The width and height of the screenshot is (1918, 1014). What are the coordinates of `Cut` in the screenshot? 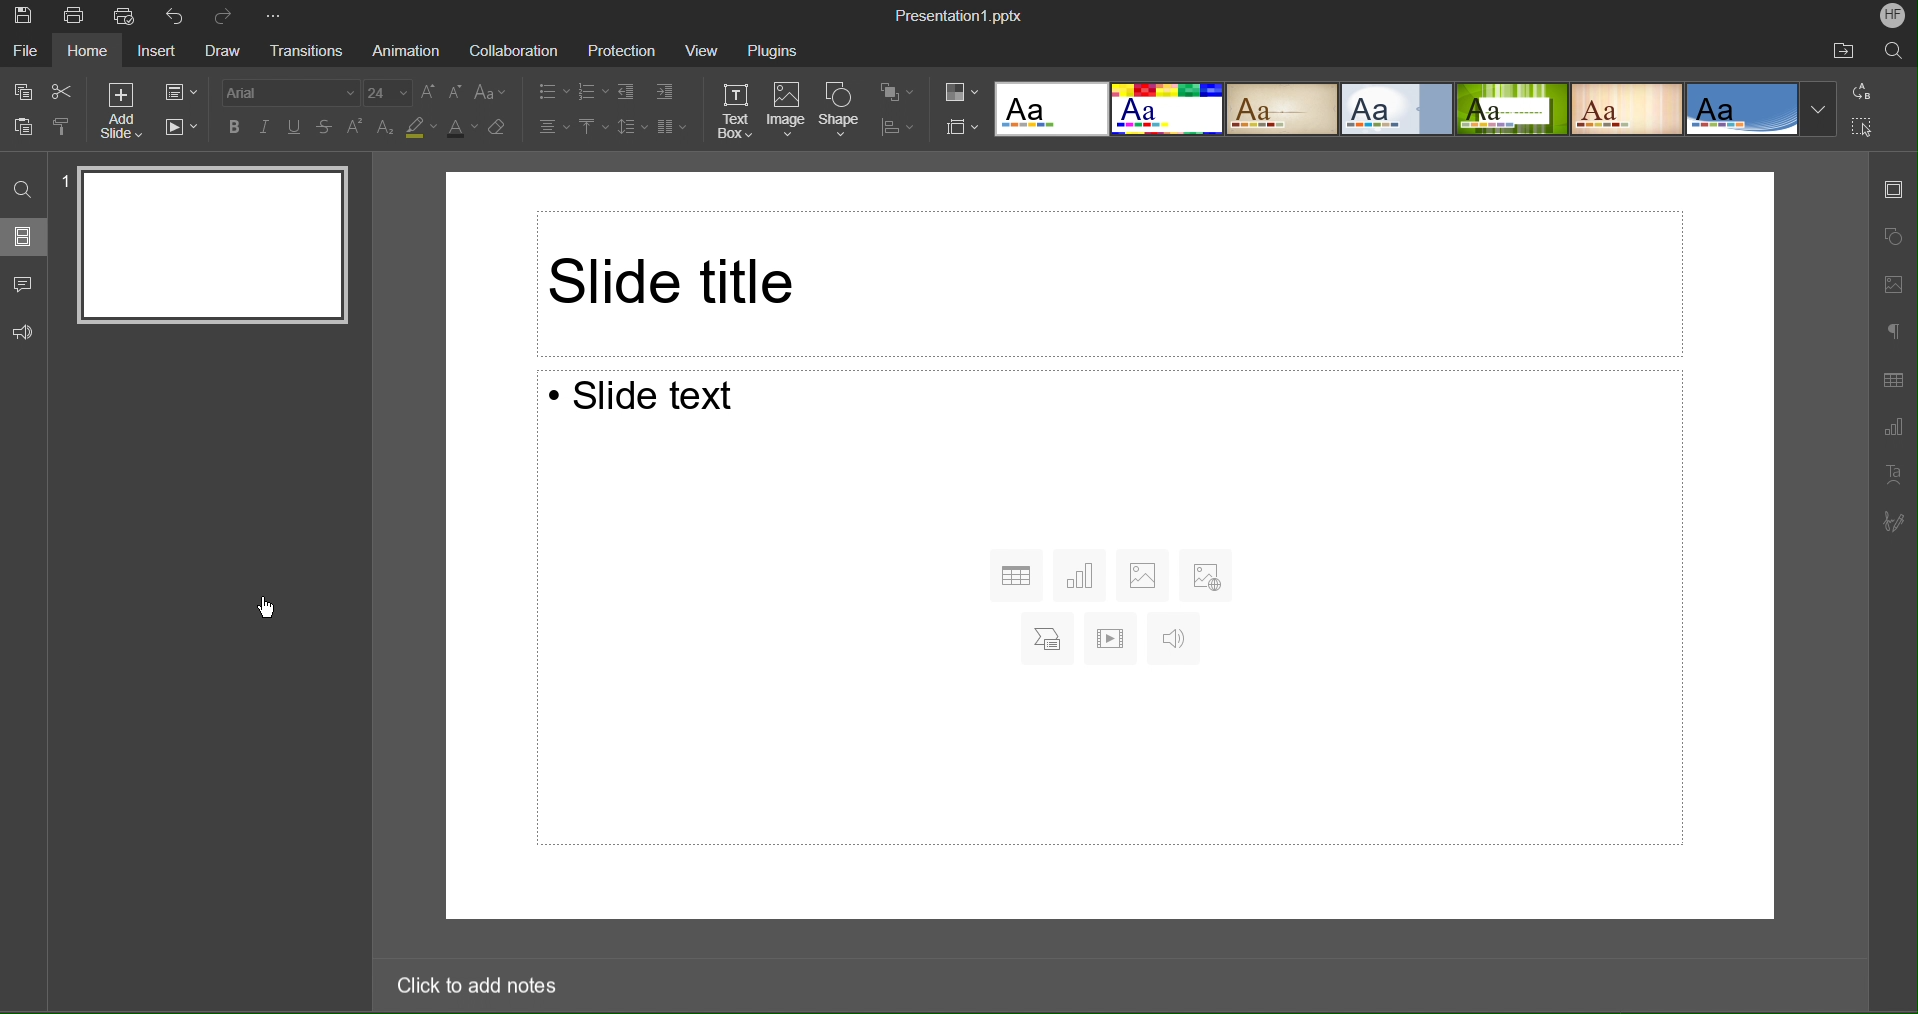 It's located at (65, 90).